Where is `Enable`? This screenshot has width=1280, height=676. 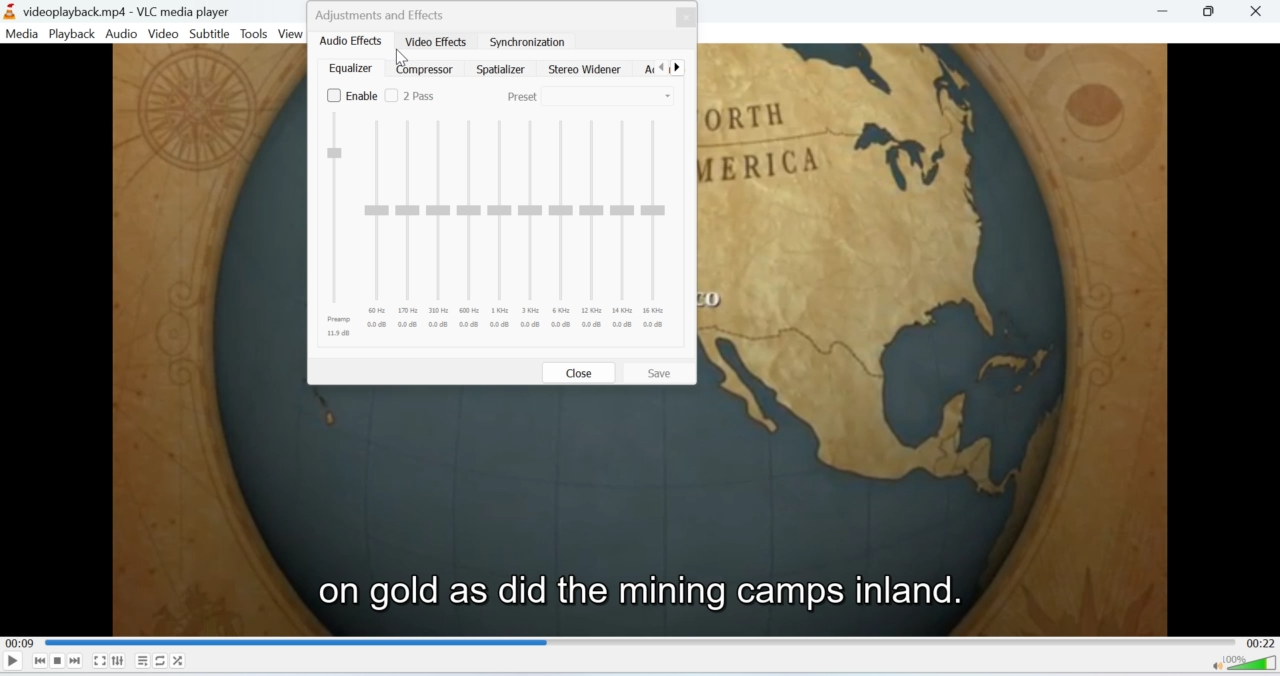 Enable is located at coordinates (349, 96).